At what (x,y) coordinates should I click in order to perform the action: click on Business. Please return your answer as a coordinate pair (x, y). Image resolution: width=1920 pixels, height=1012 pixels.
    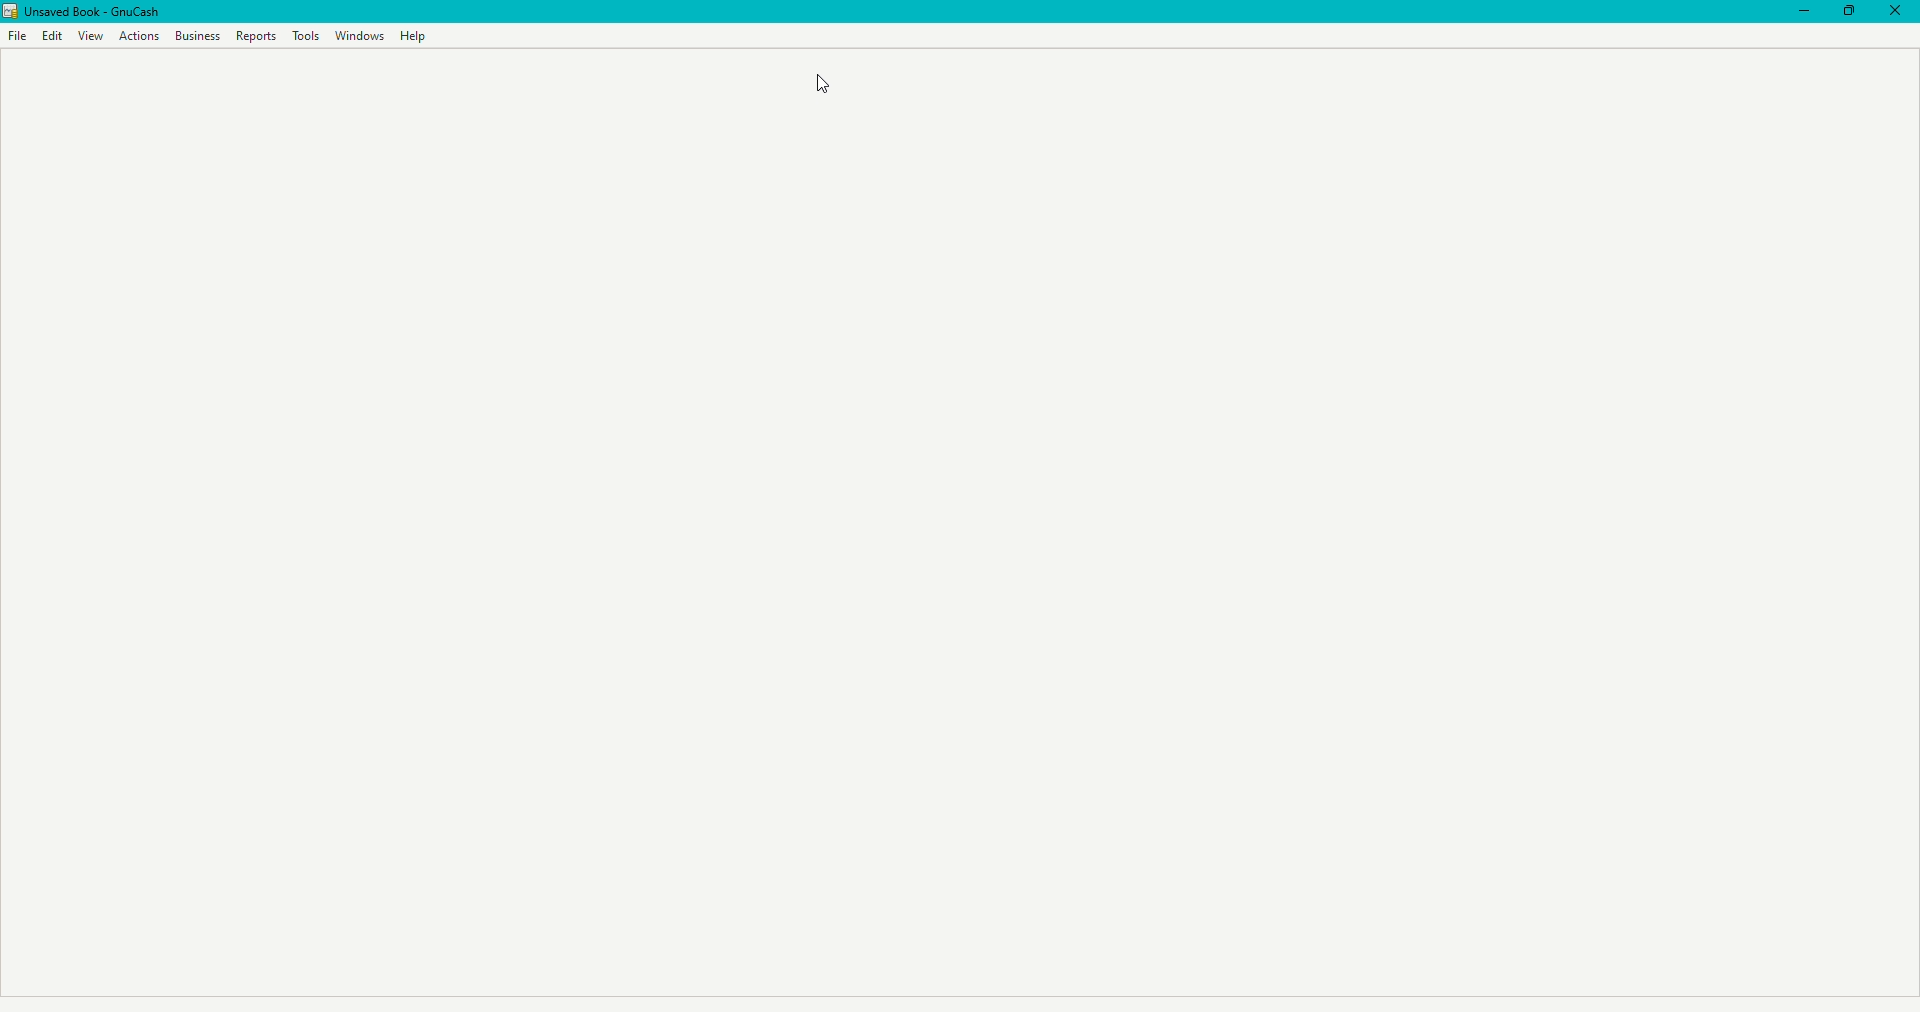
    Looking at the image, I should click on (195, 36).